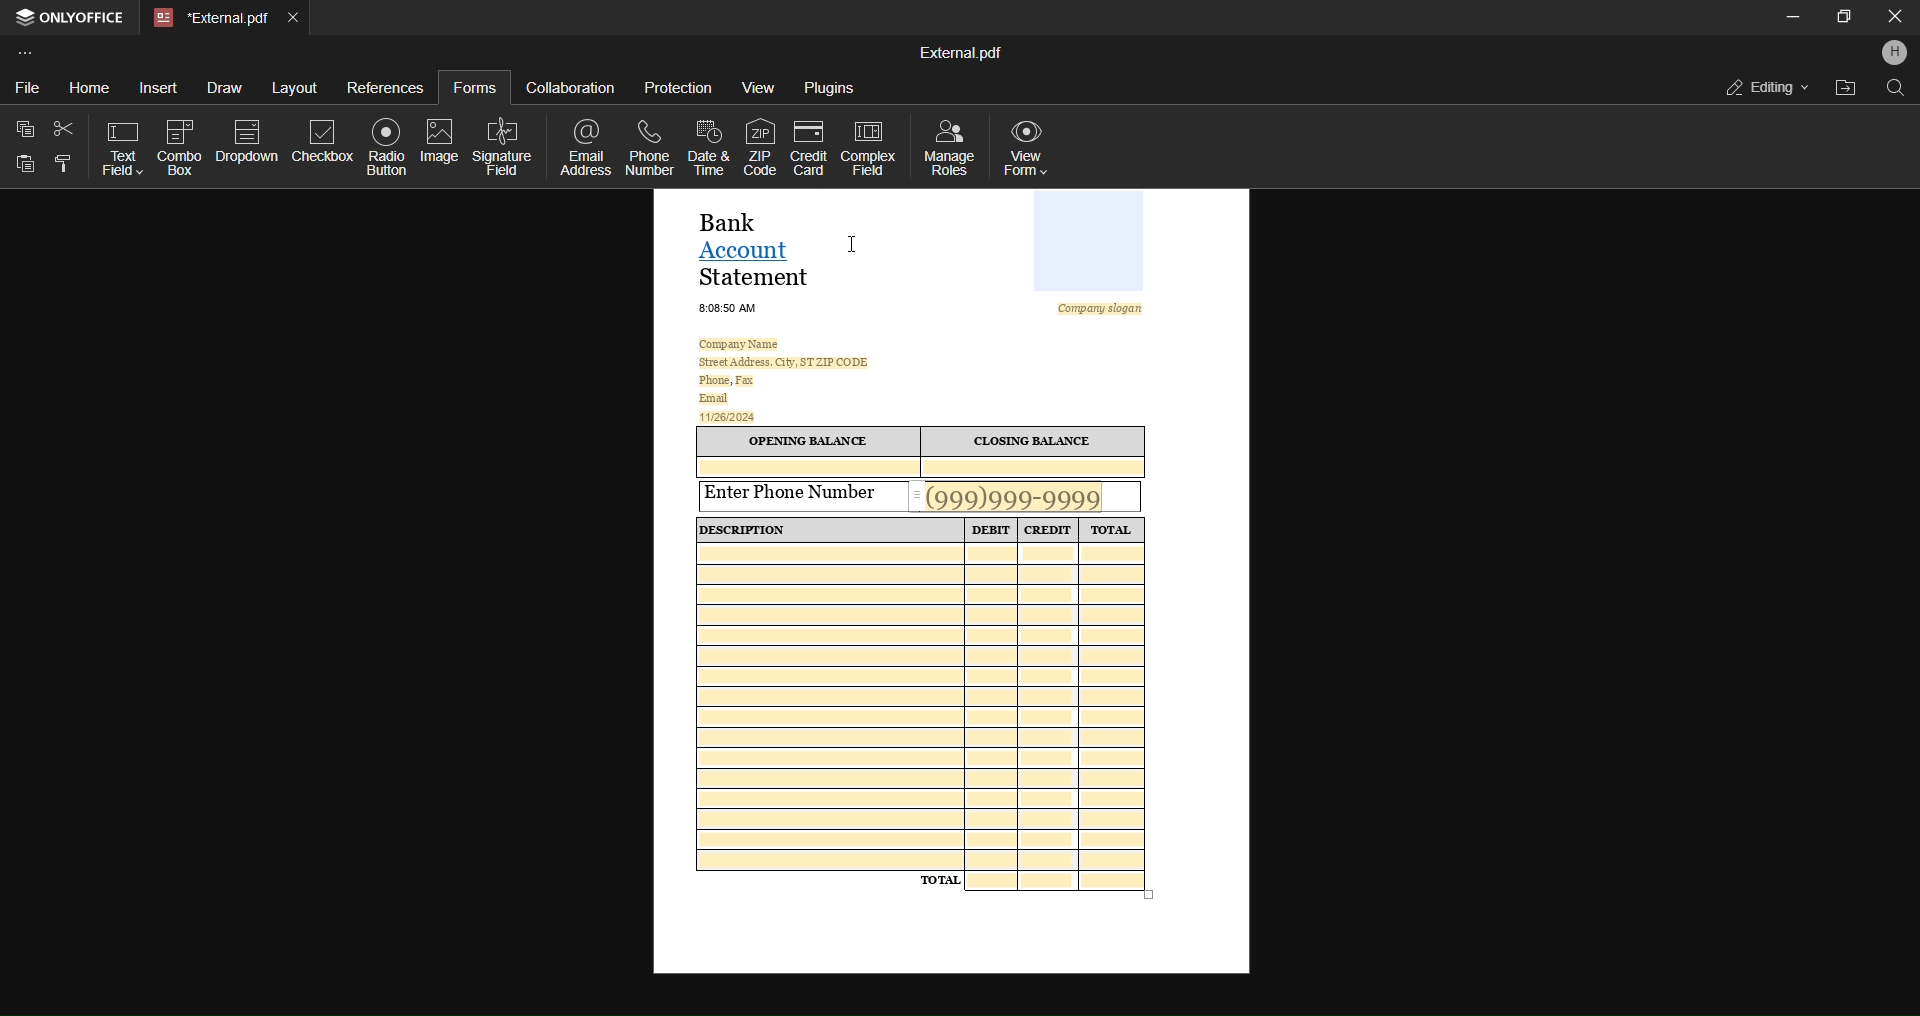 The image size is (1920, 1016). What do you see at coordinates (951, 591) in the screenshot?
I see `Sample template form of a Bank Account Statement` at bounding box center [951, 591].